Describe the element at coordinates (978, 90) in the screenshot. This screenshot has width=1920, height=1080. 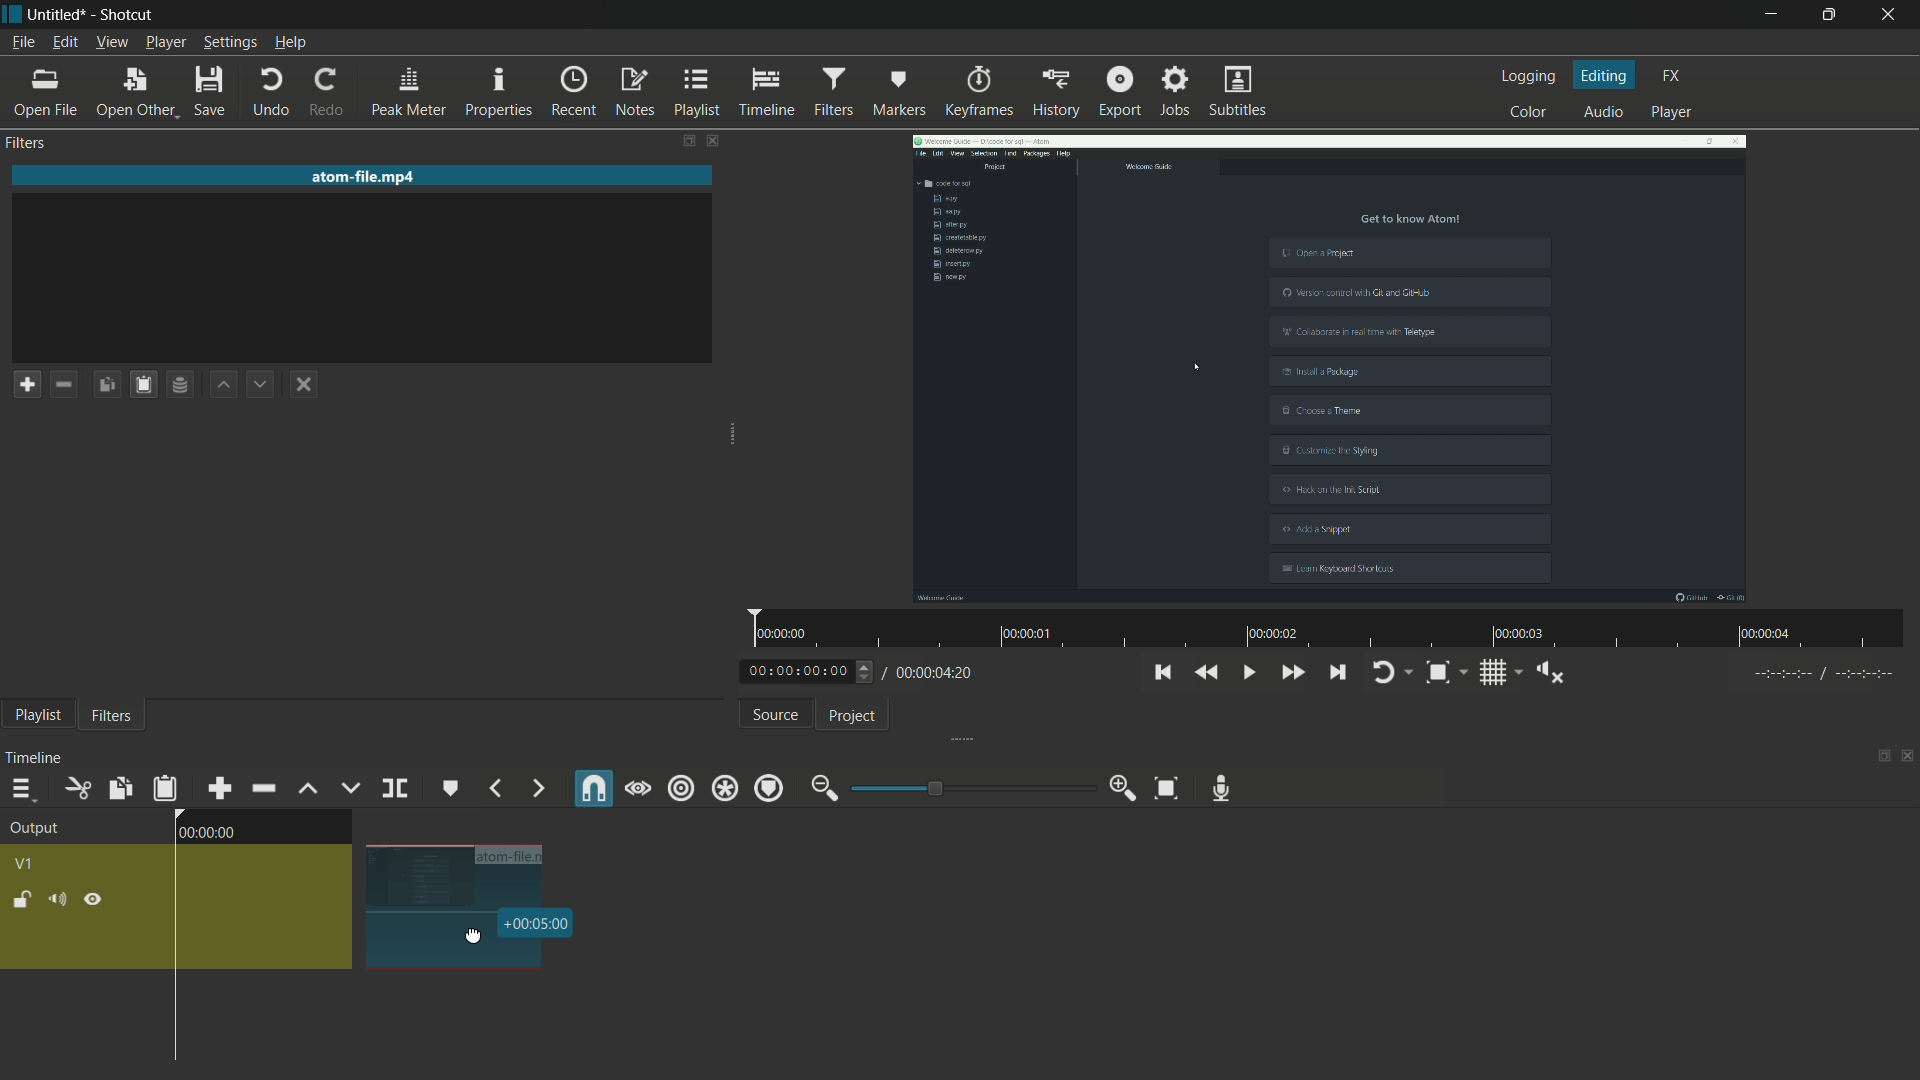
I see `keyframes` at that location.